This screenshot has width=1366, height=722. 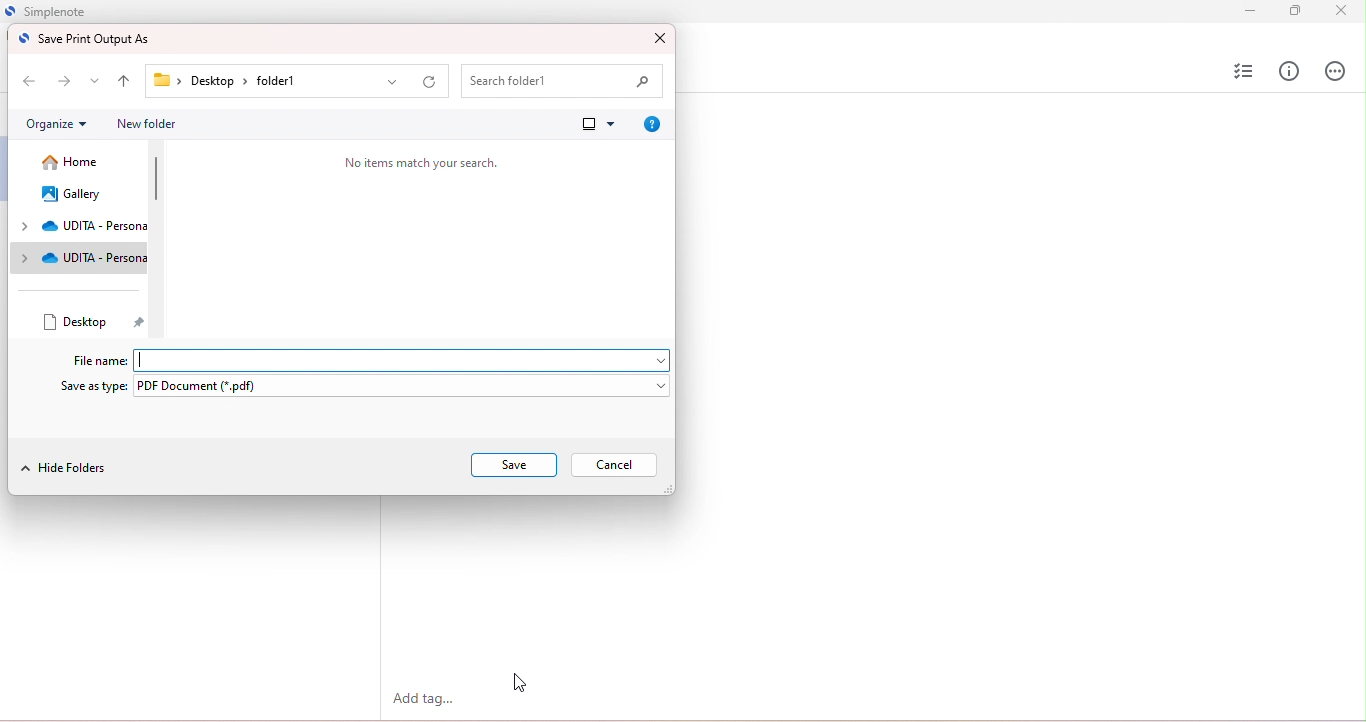 I want to click on minimize, so click(x=1244, y=10).